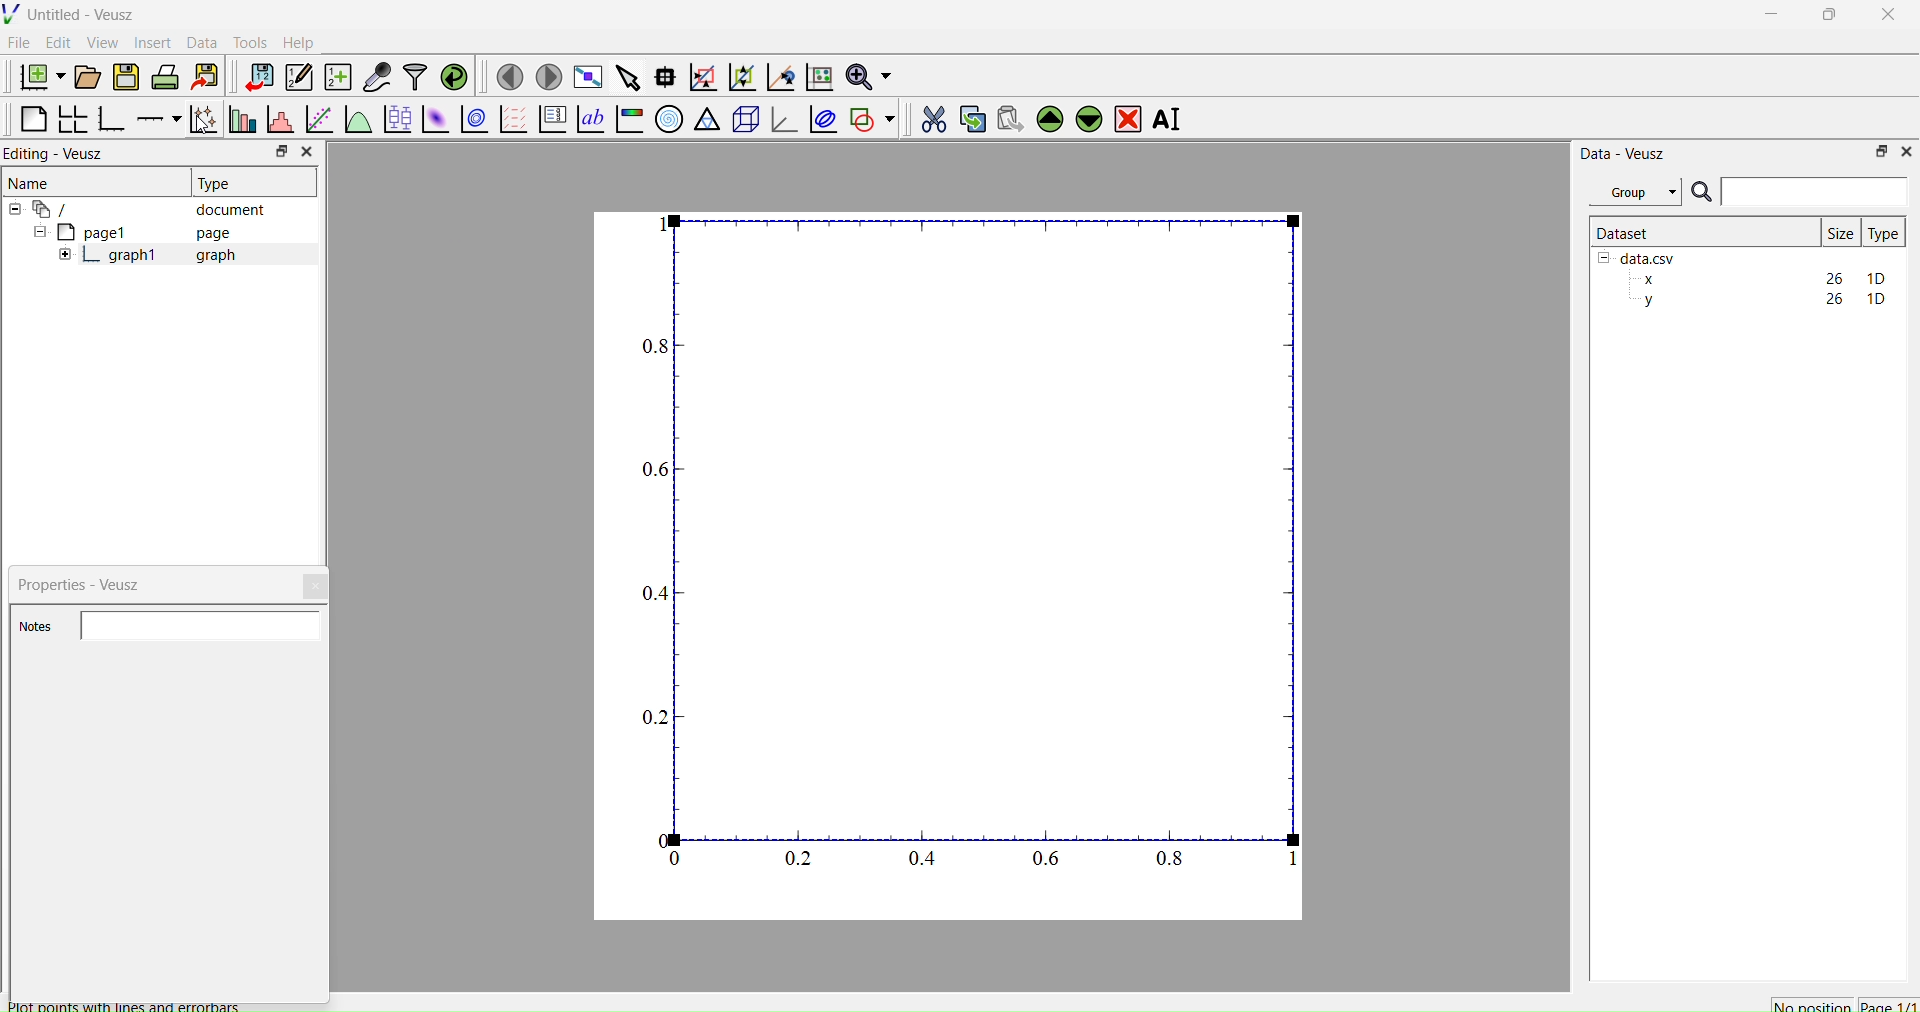 The height and width of the screenshot is (1012, 1920). Describe the element at coordinates (337, 77) in the screenshot. I see `Create a new dataset` at that location.